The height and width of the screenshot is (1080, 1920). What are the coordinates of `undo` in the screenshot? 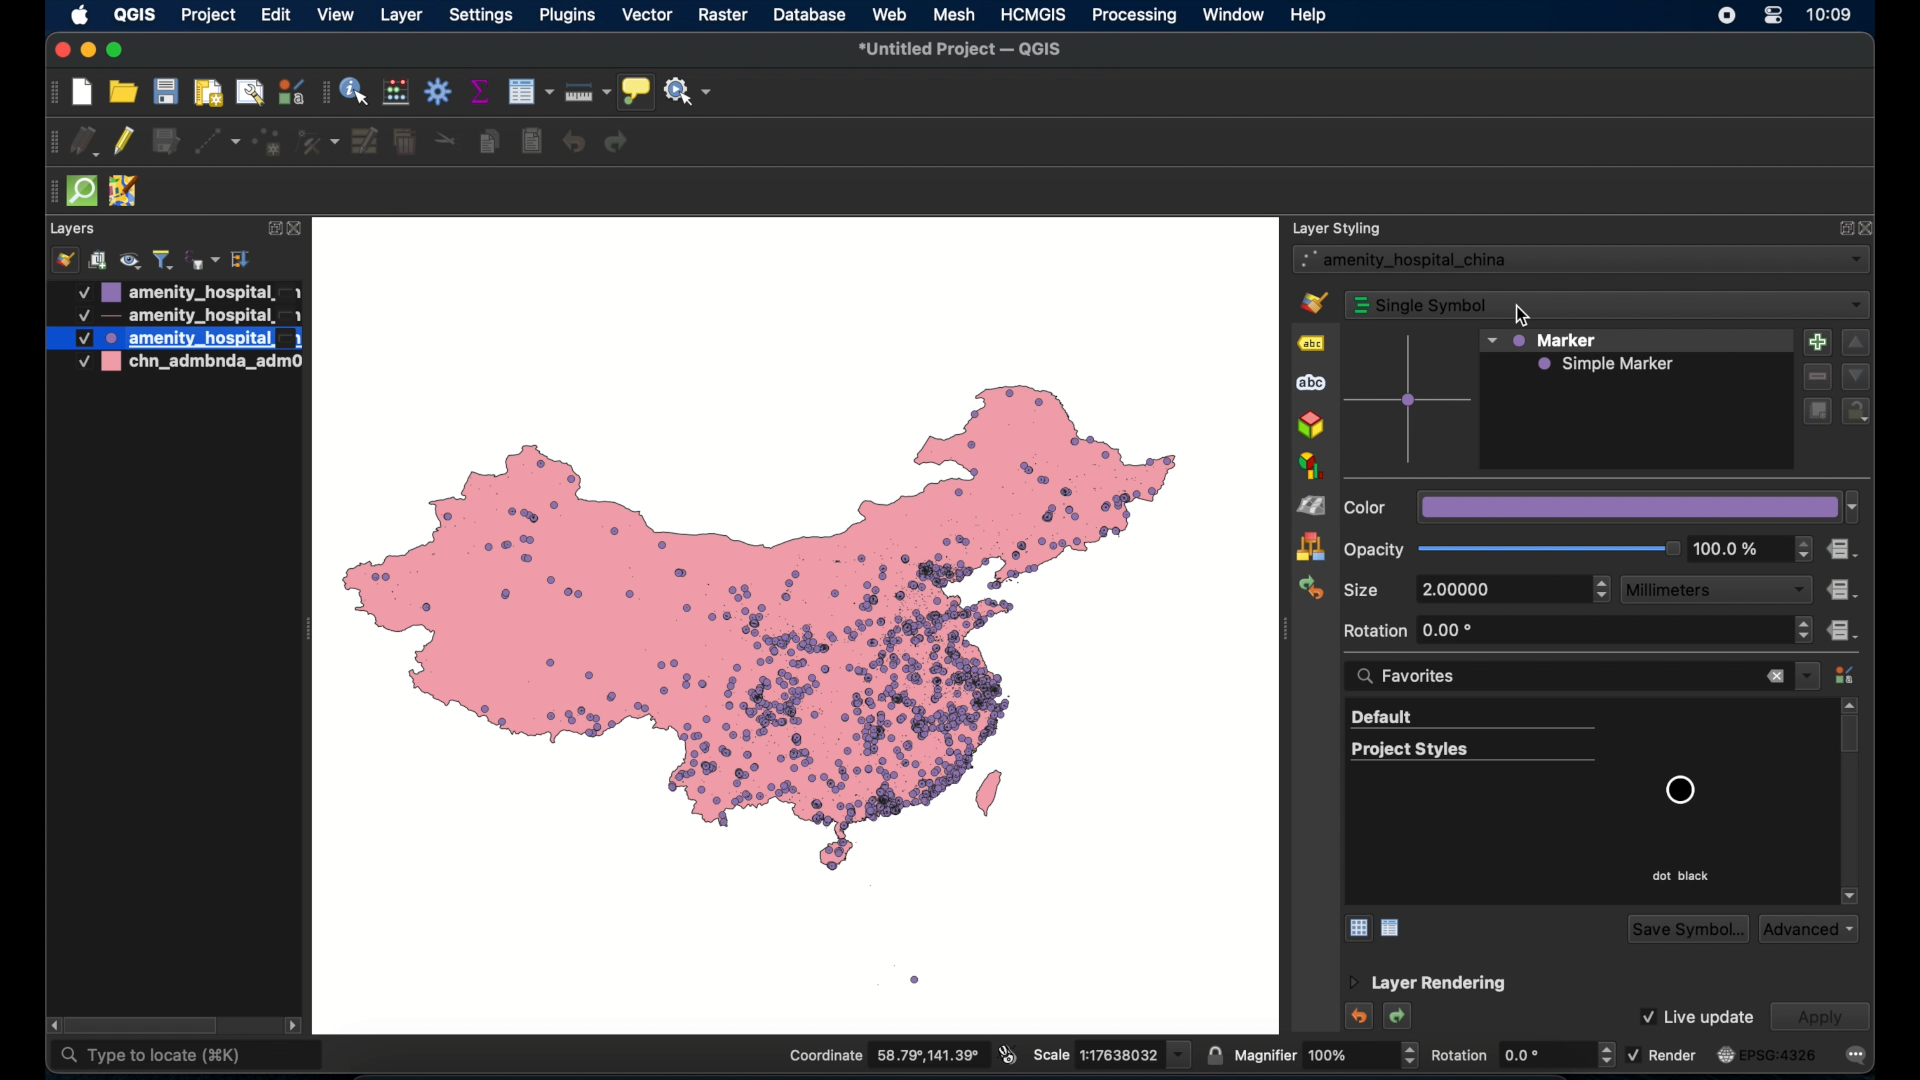 It's located at (1357, 1016).